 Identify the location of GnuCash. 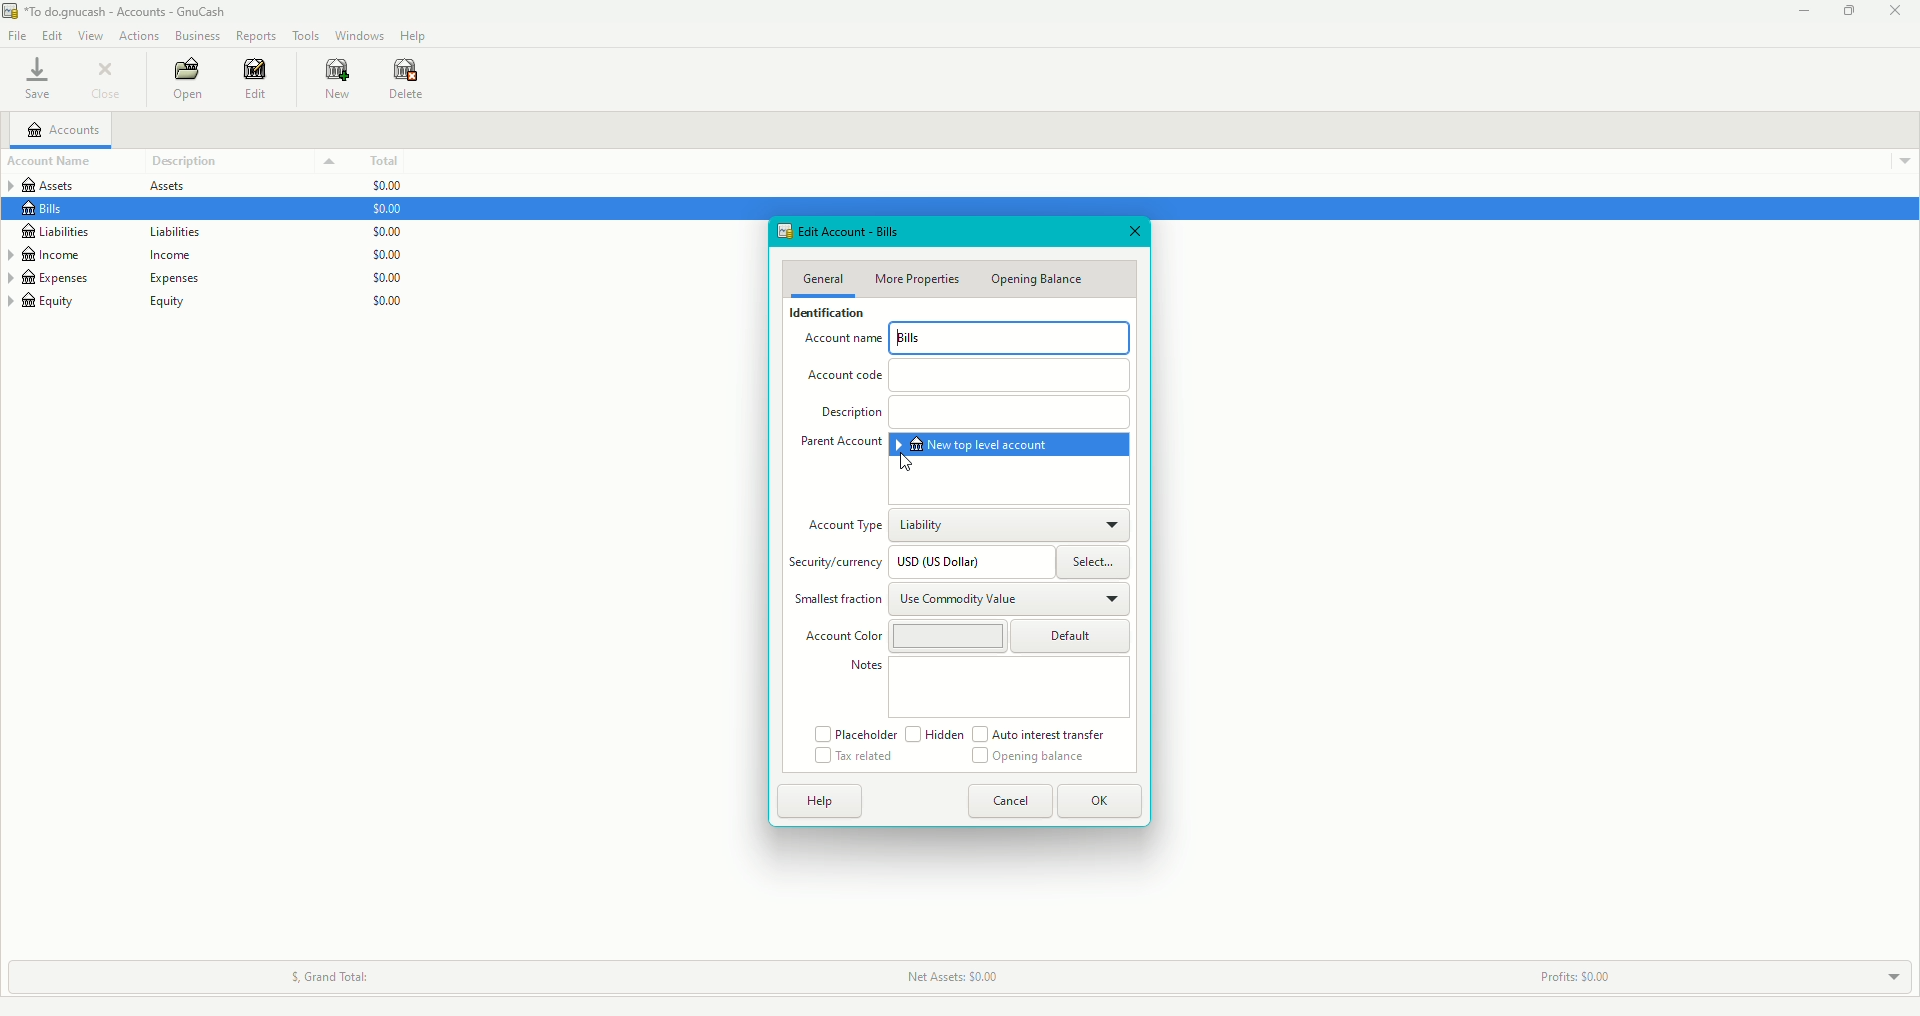
(123, 13).